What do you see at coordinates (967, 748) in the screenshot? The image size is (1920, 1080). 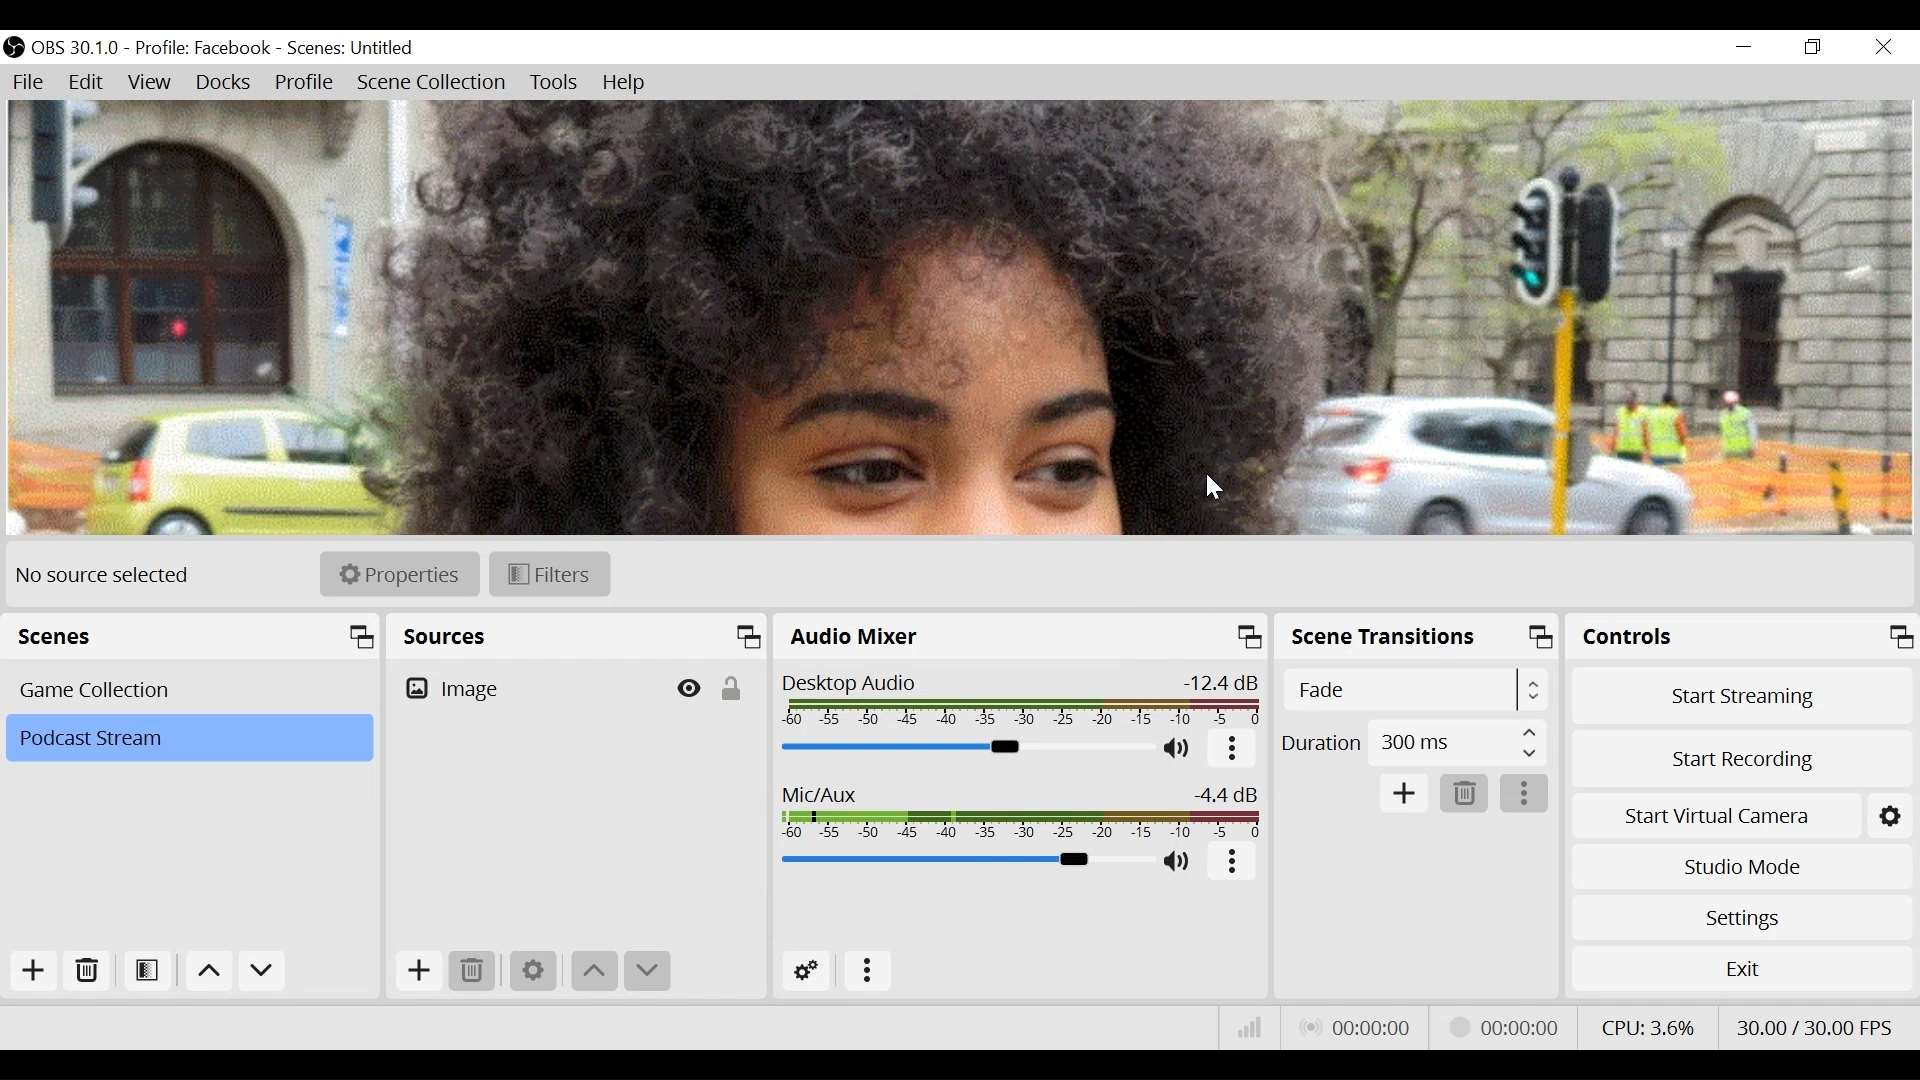 I see `Audio Mixer Slider` at bounding box center [967, 748].